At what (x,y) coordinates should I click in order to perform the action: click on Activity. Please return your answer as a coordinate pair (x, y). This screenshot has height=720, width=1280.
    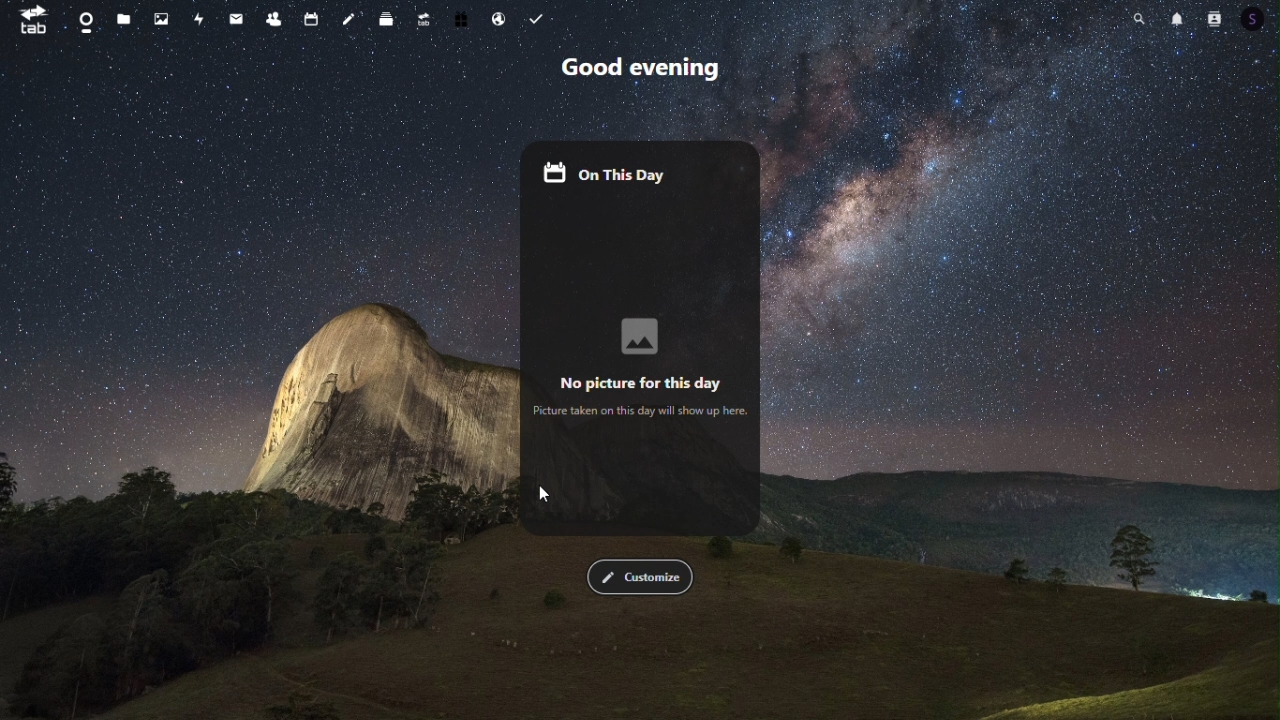
    Looking at the image, I should click on (201, 19).